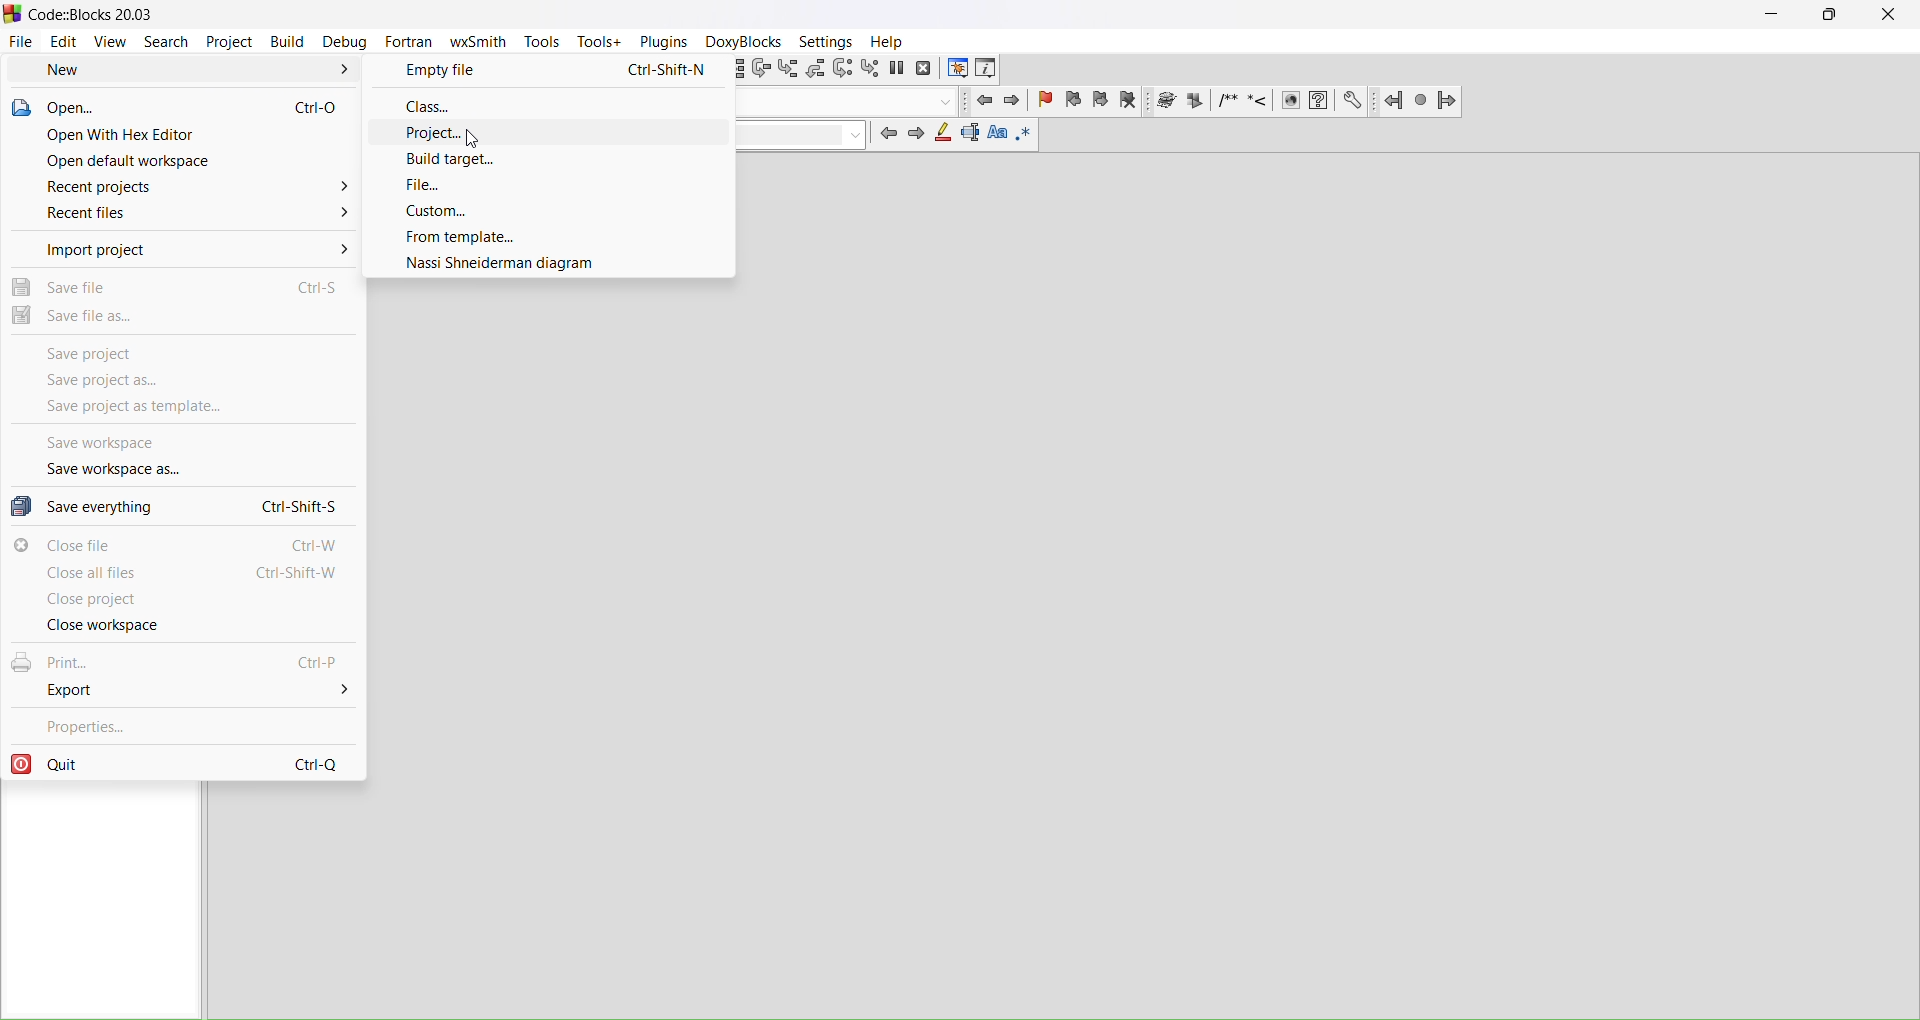  I want to click on debugging windows, so click(954, 70).